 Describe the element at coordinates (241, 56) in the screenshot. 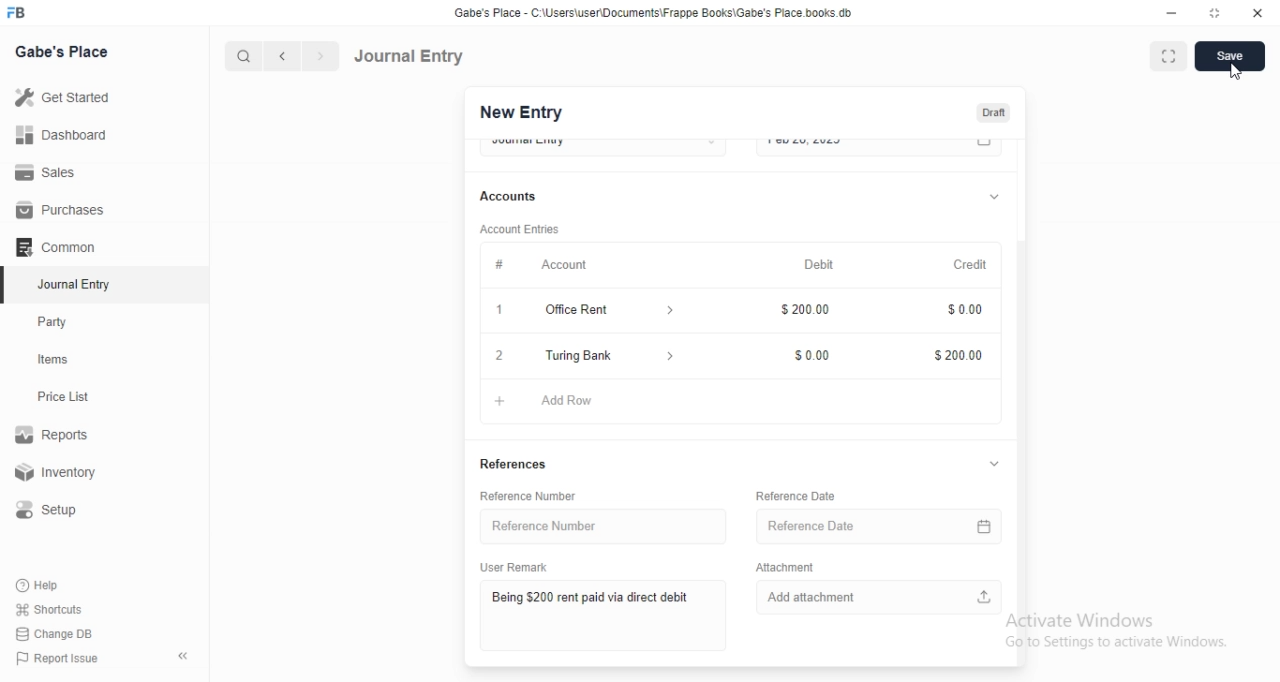

I see `search` at that location.